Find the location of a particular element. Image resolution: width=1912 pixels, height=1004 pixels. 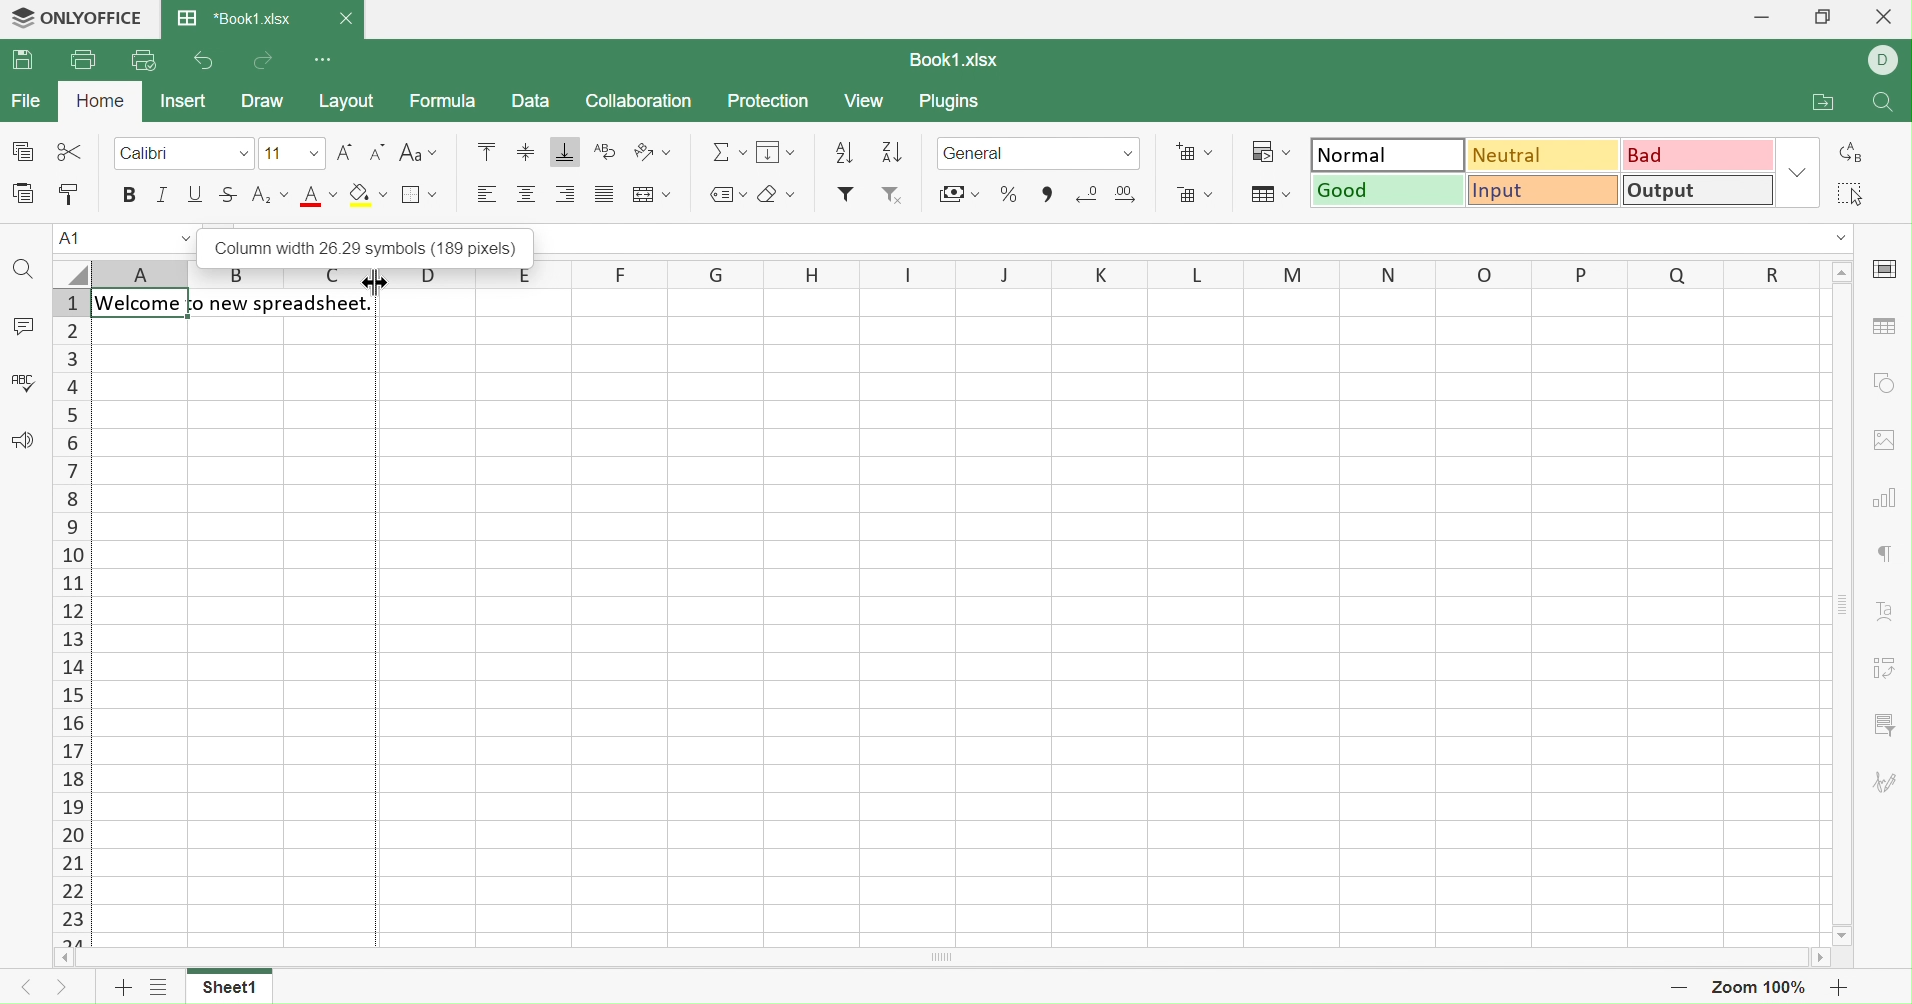

Align Left is located at coordinates (487, 194).